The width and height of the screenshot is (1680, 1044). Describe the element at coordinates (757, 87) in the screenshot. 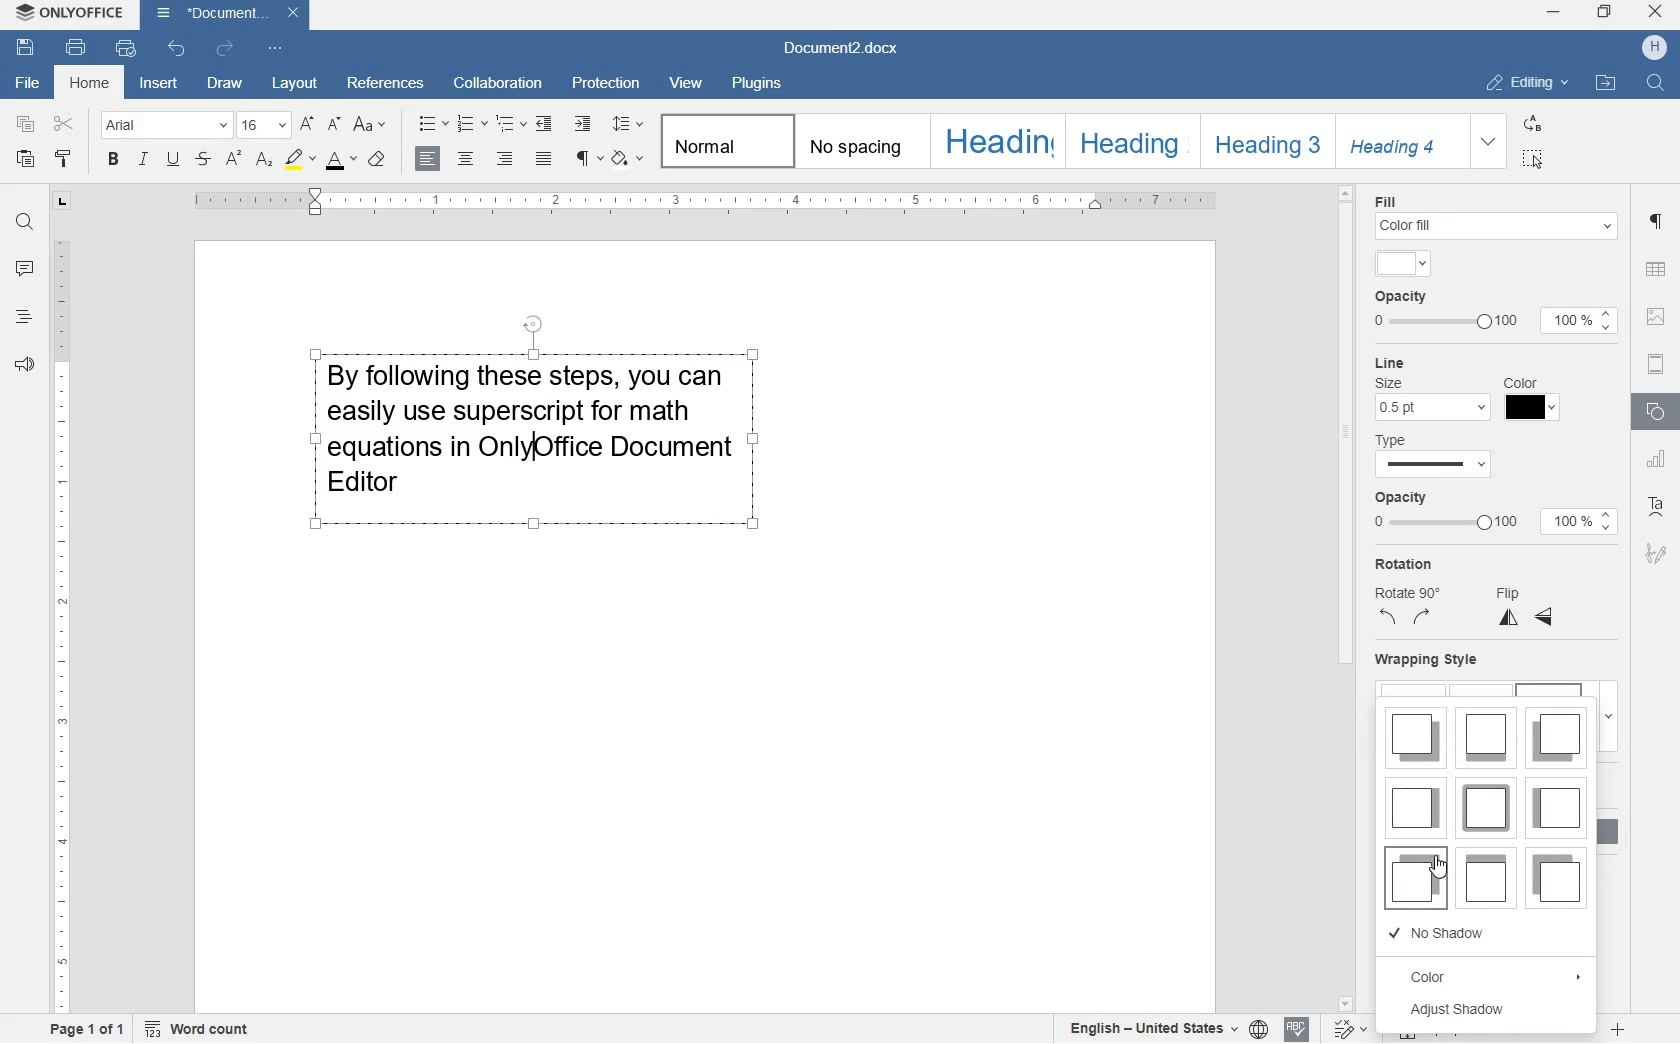

I see `plugins` at that location.